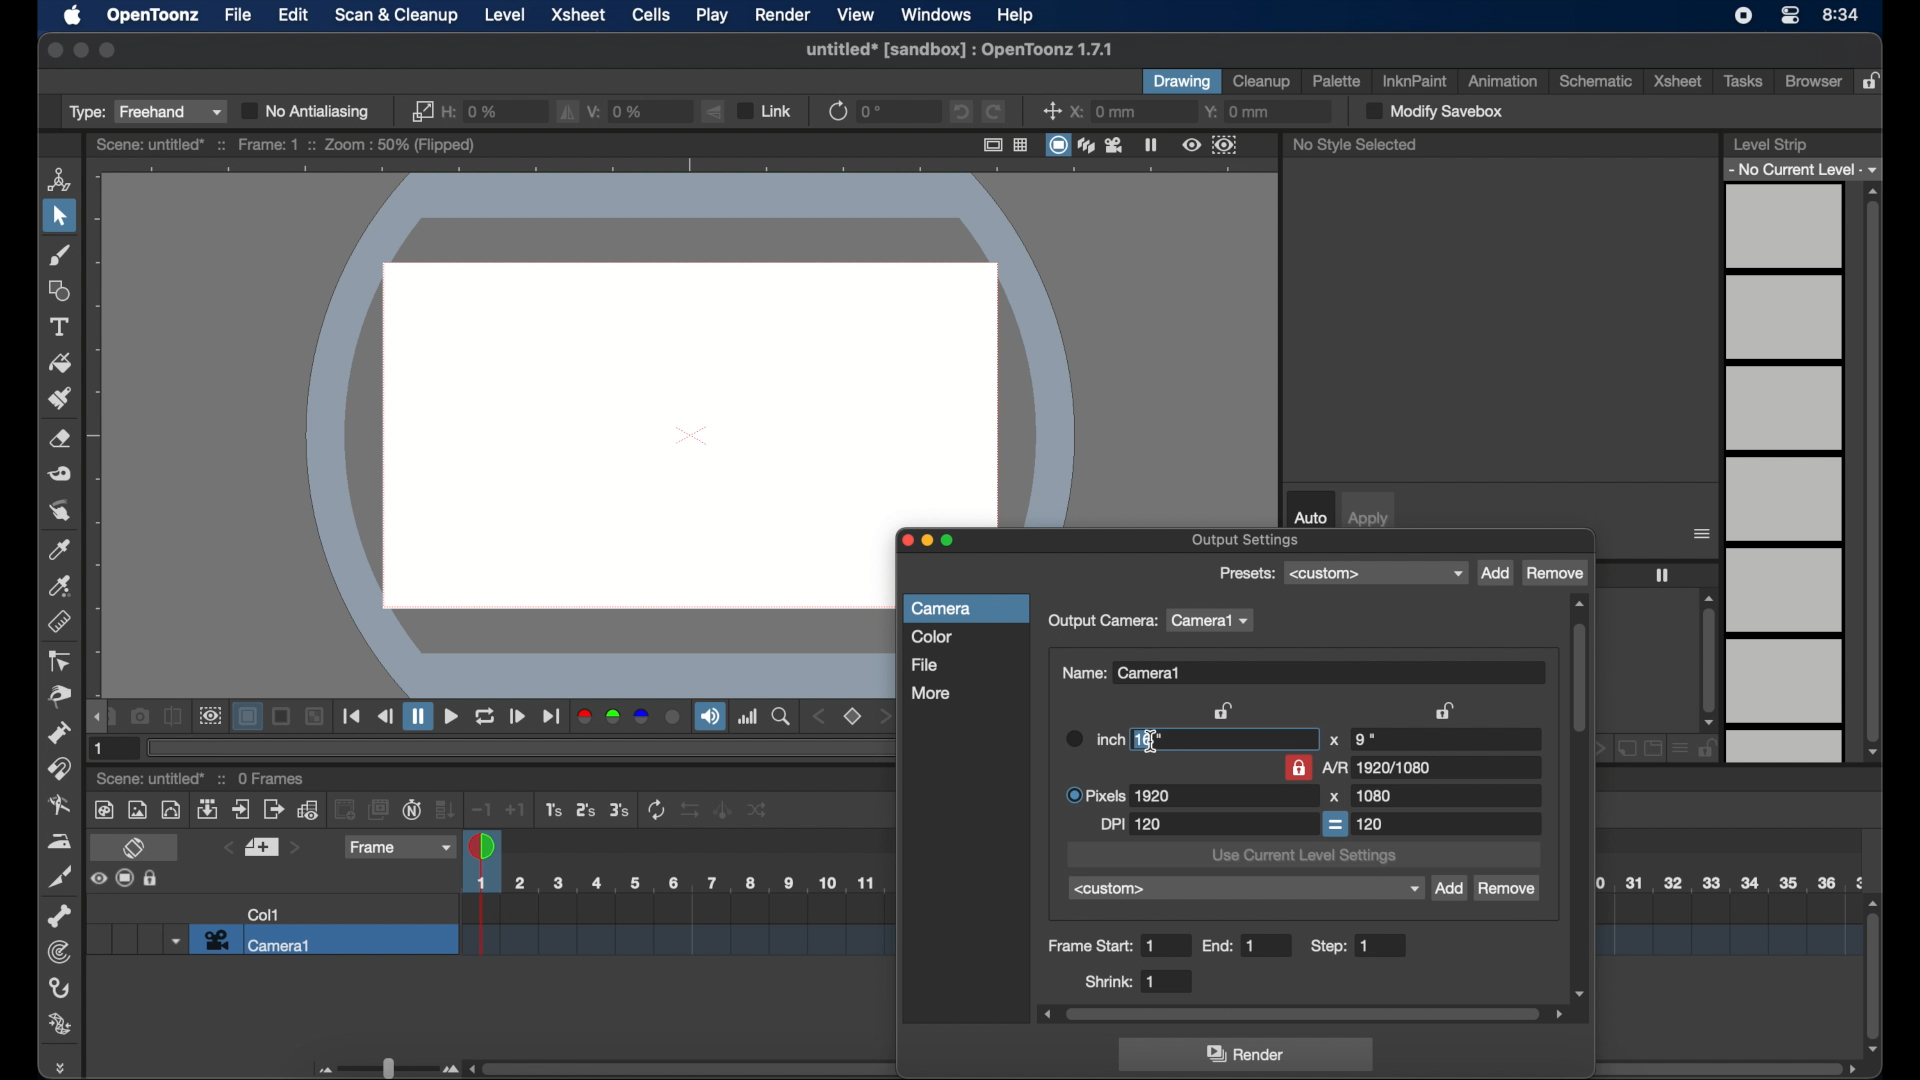 Image resolution: width=1920 pixels, height=1080 pixels. I want to click on dpi, so click(1132, 825).